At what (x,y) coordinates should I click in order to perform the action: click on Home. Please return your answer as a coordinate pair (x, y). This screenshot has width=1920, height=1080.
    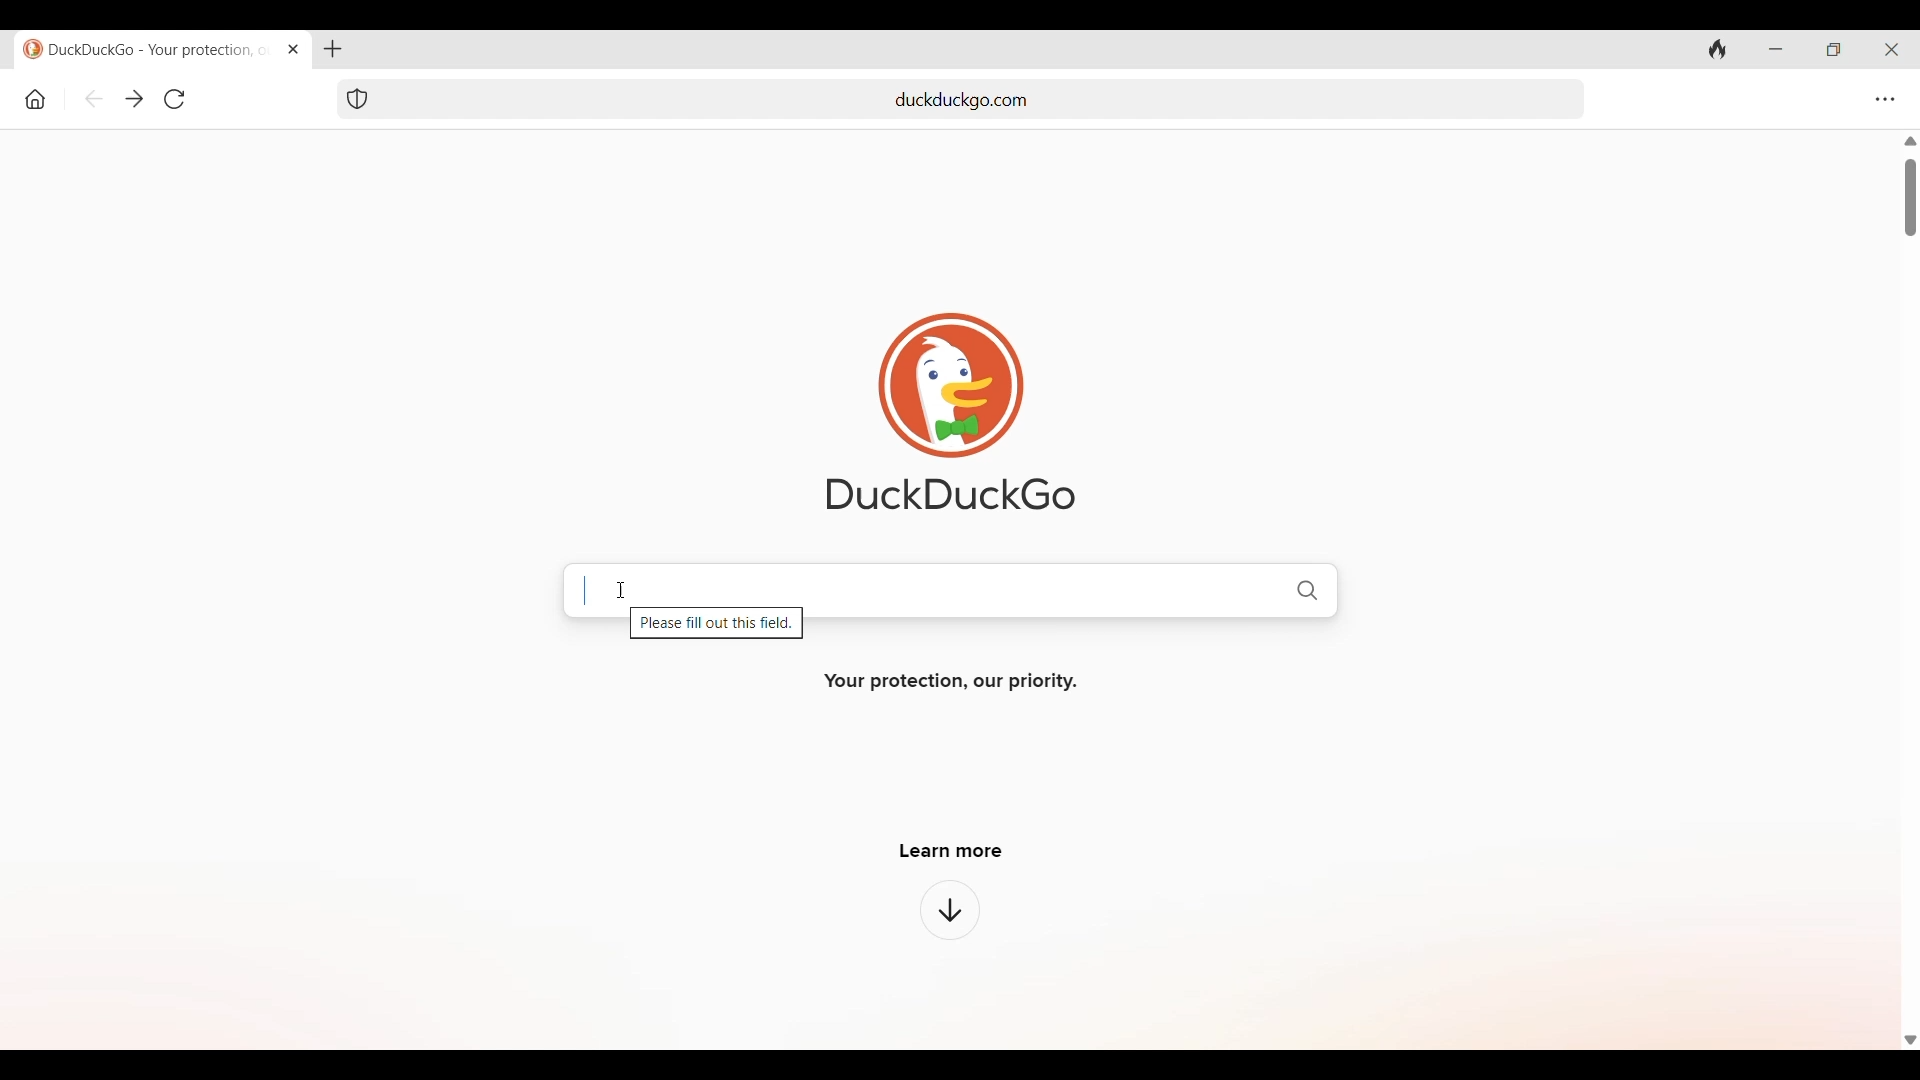
    Looking at the image, I should click on (35, 99).